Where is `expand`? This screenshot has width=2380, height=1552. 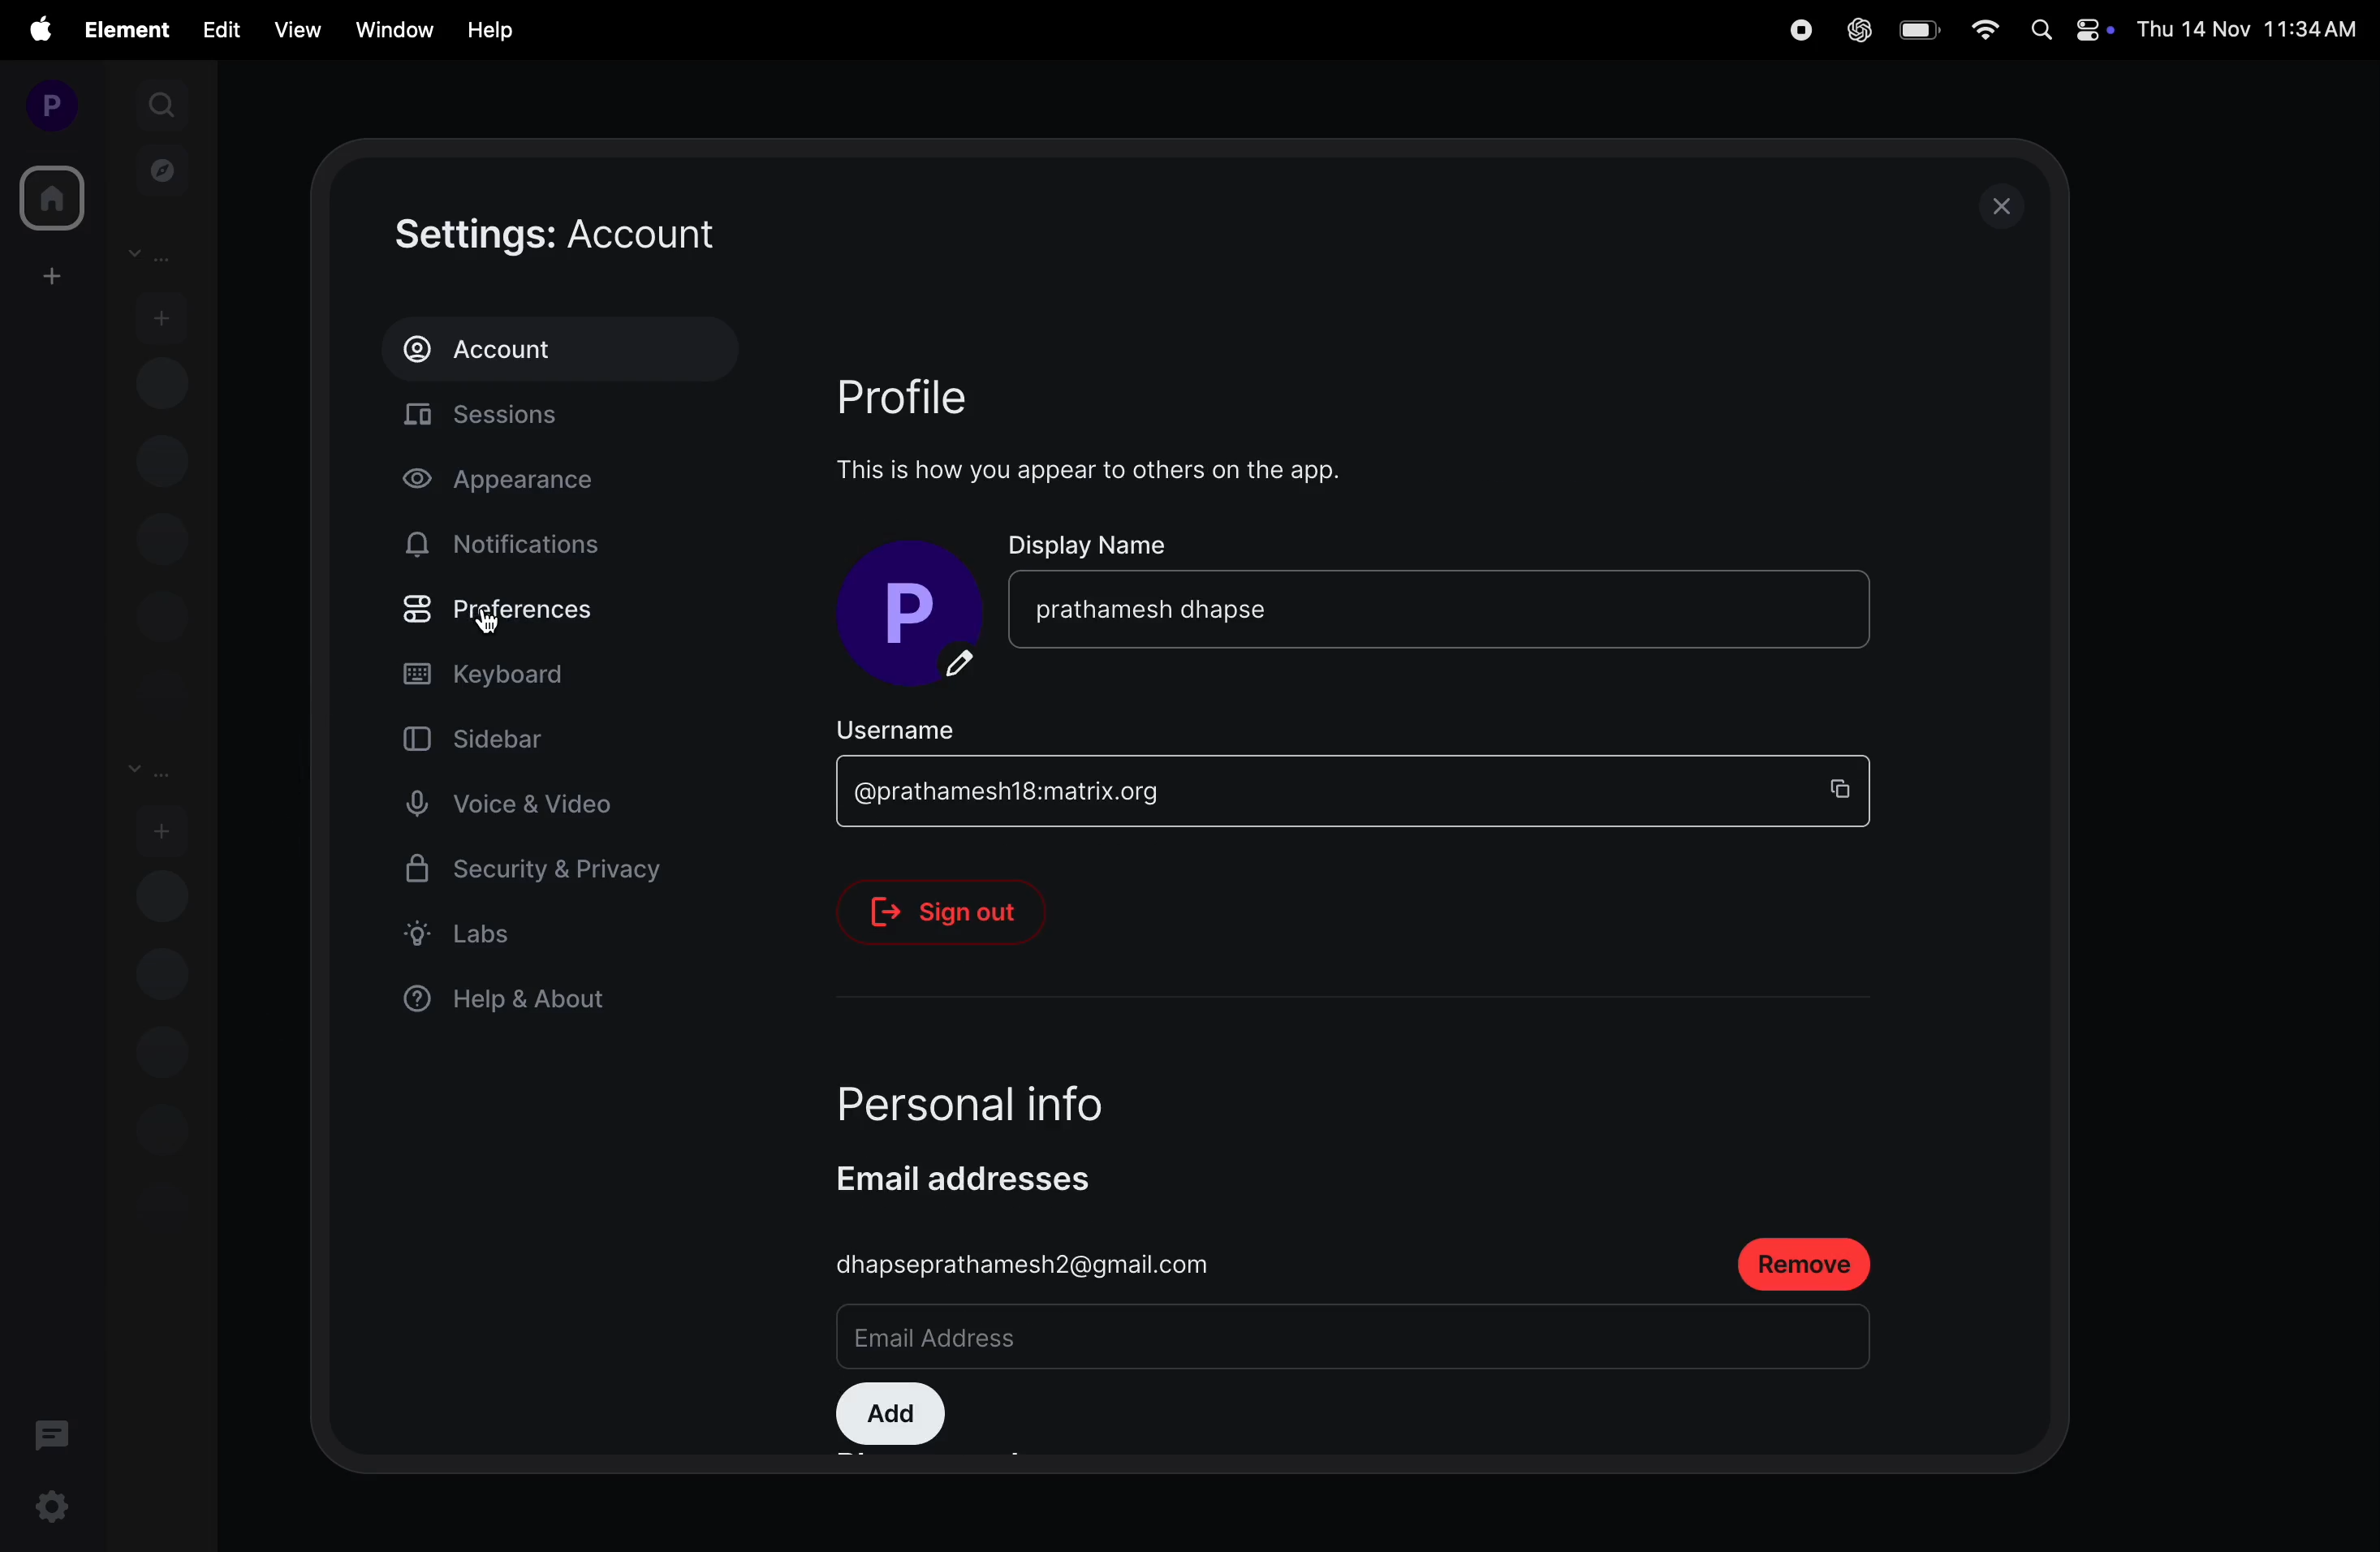 expand is located at coordinates (106, 105).